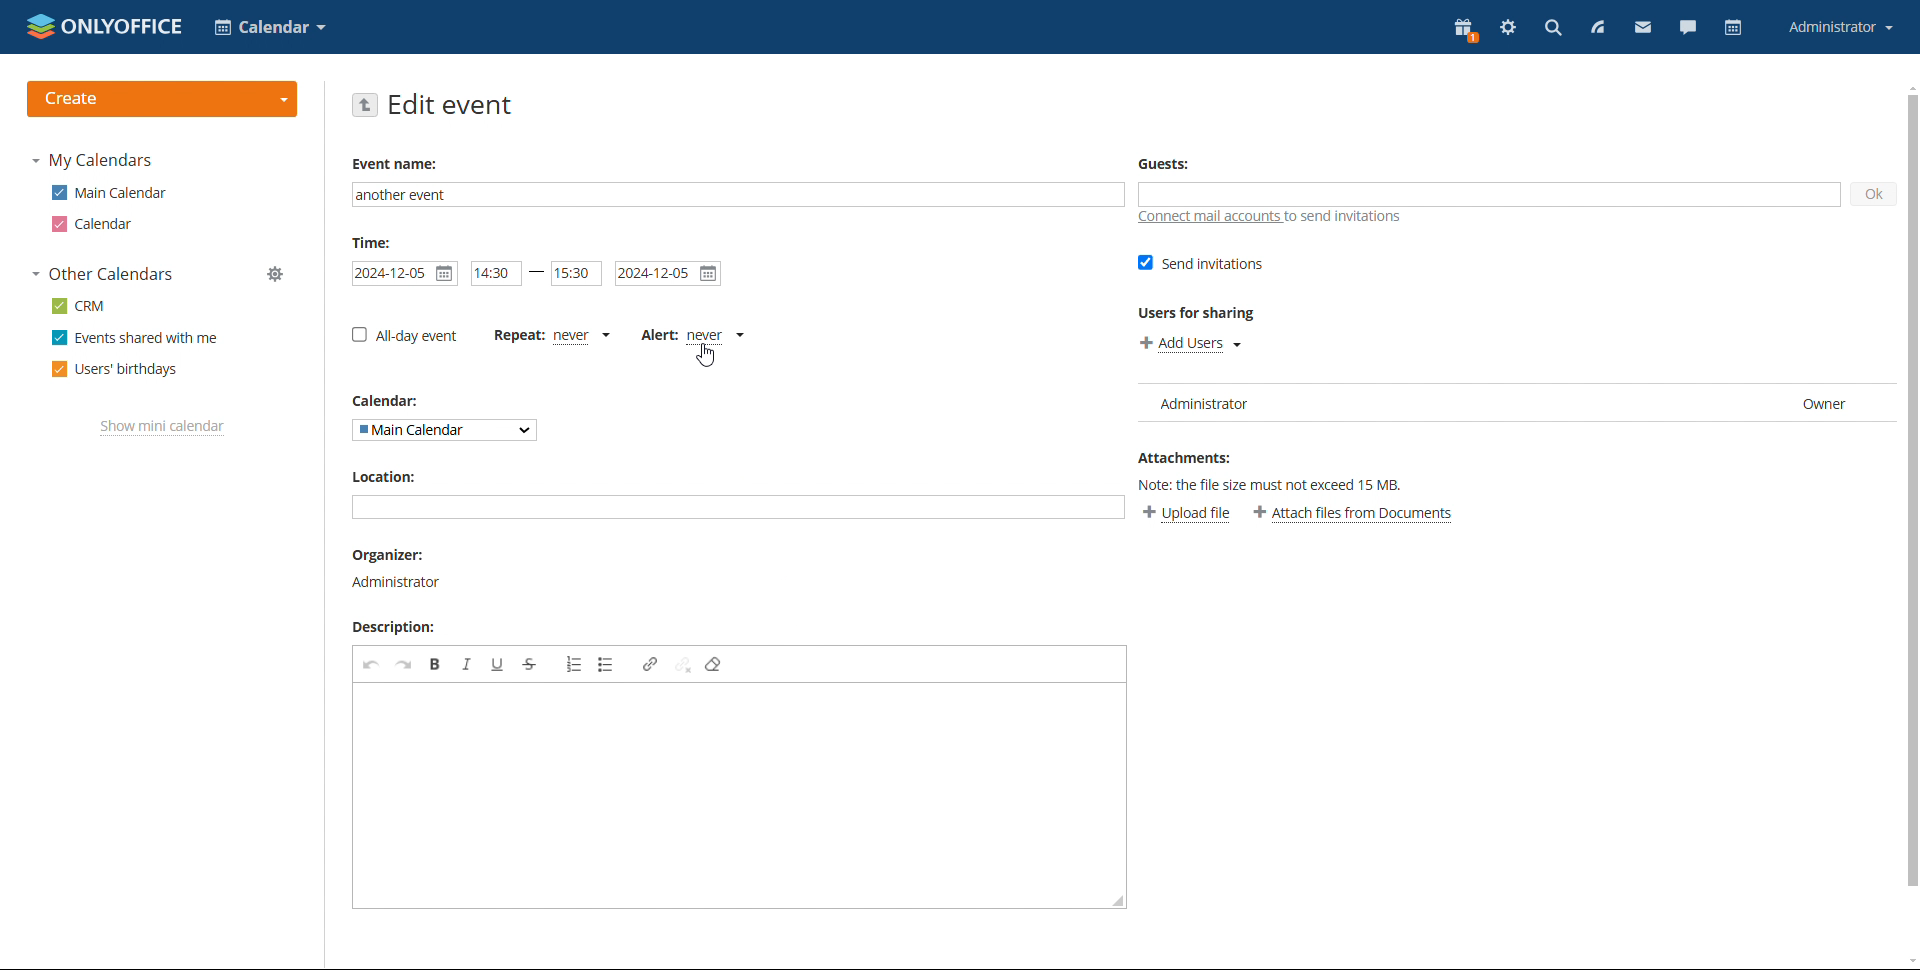 This screenshot has height=970, width=1920. Describe the element at coordinates (1839, 28) in the screenshot. I see `account` at that location.